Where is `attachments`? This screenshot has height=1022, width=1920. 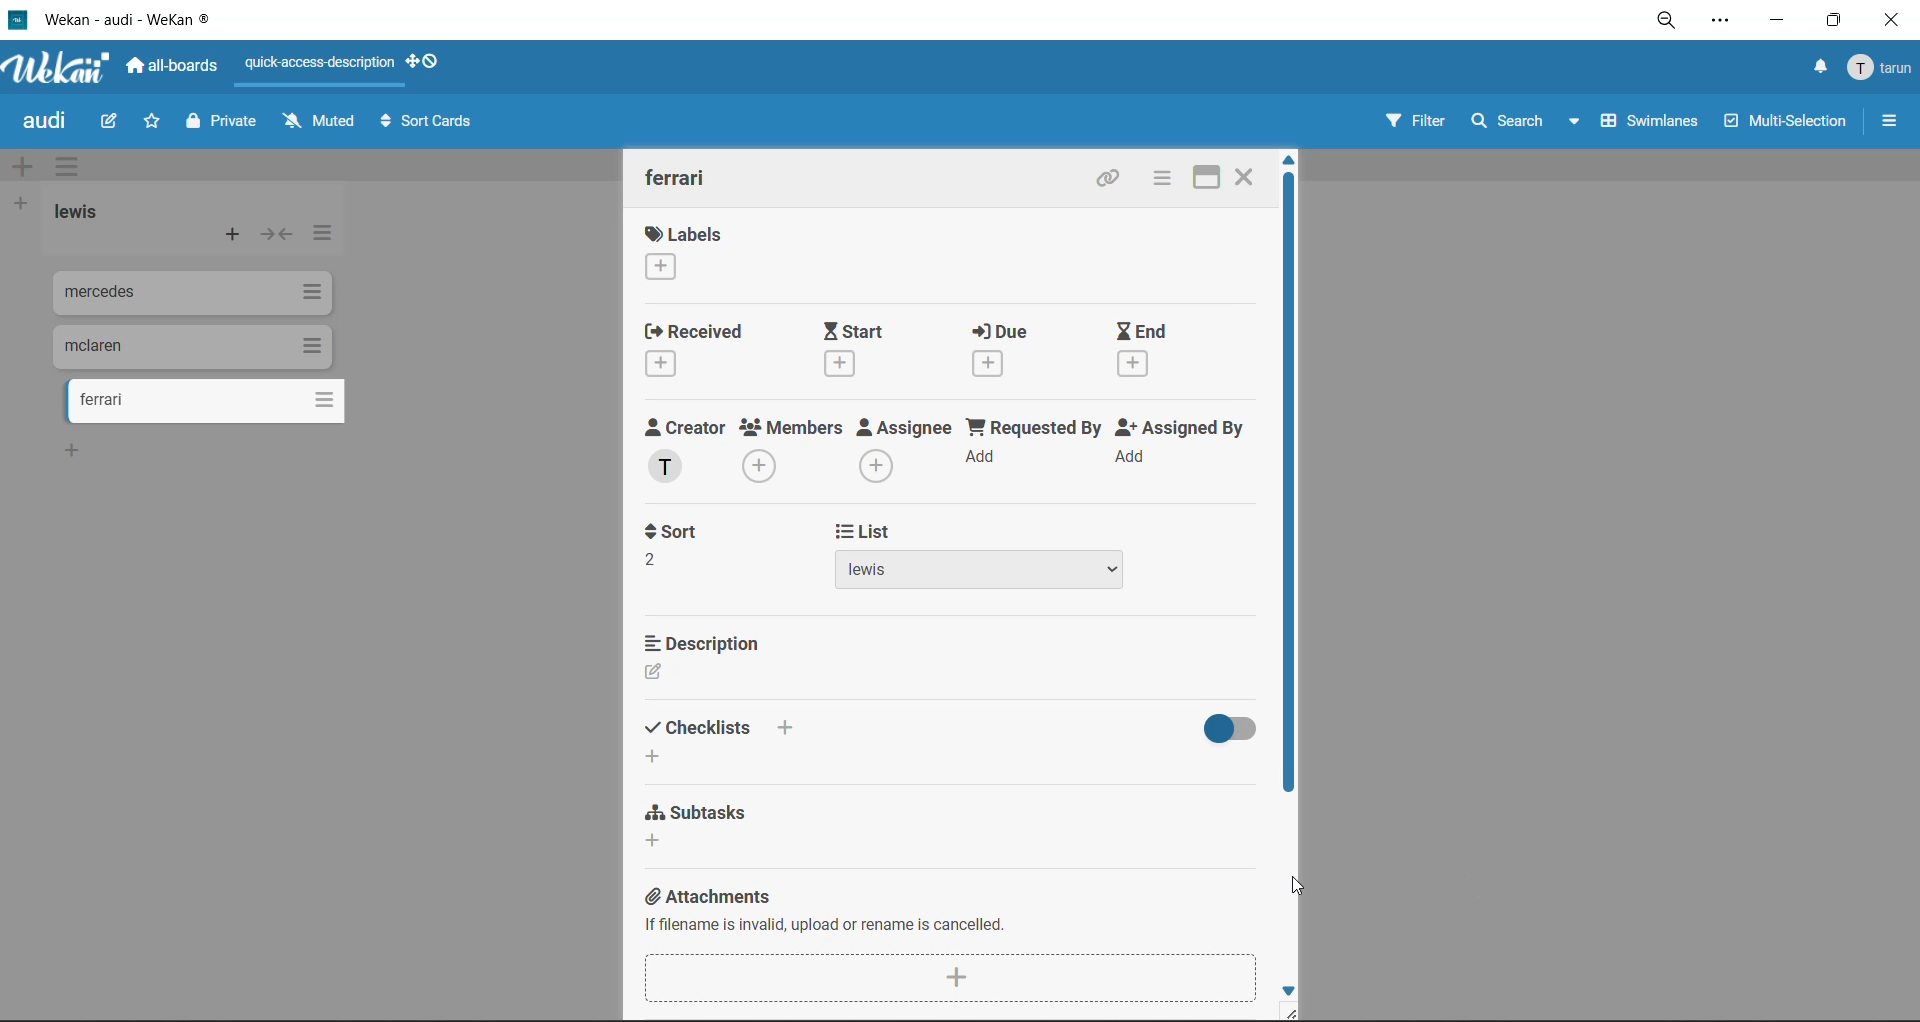
attachments is located at coordinates (951, 945).